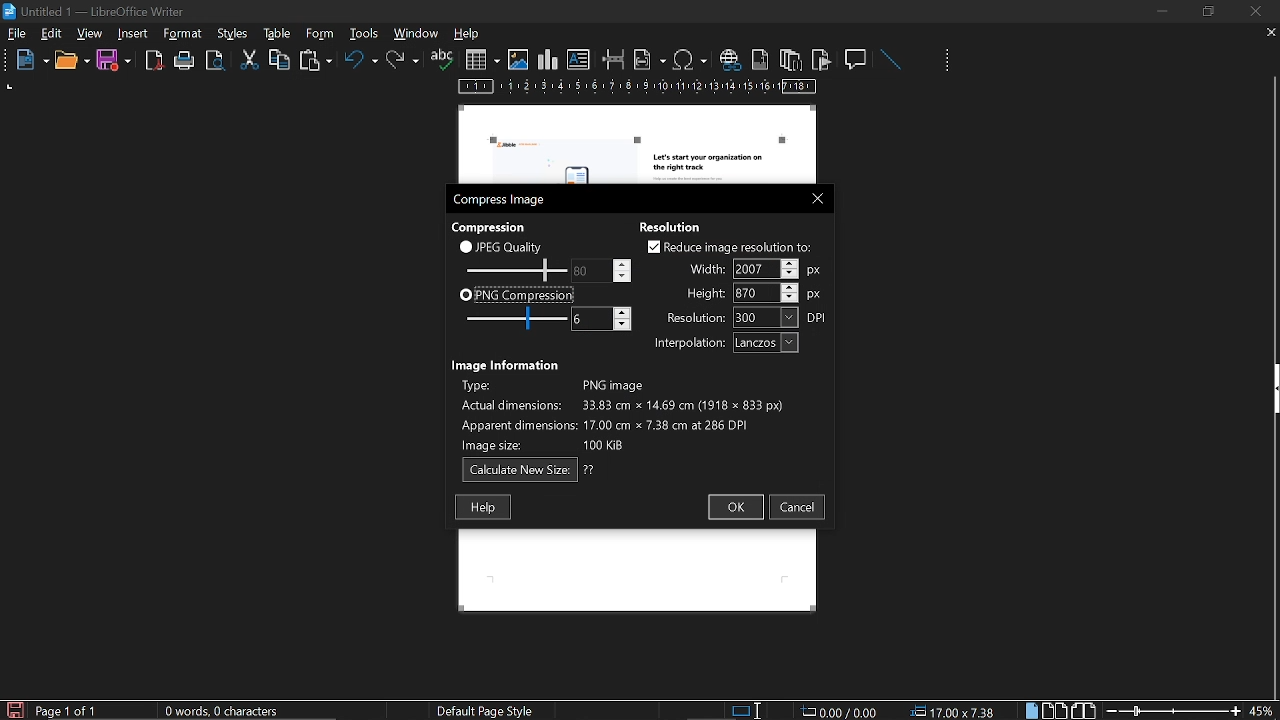 The image size is (1280, 720). I want to click on insert chart, so click(548, 60).